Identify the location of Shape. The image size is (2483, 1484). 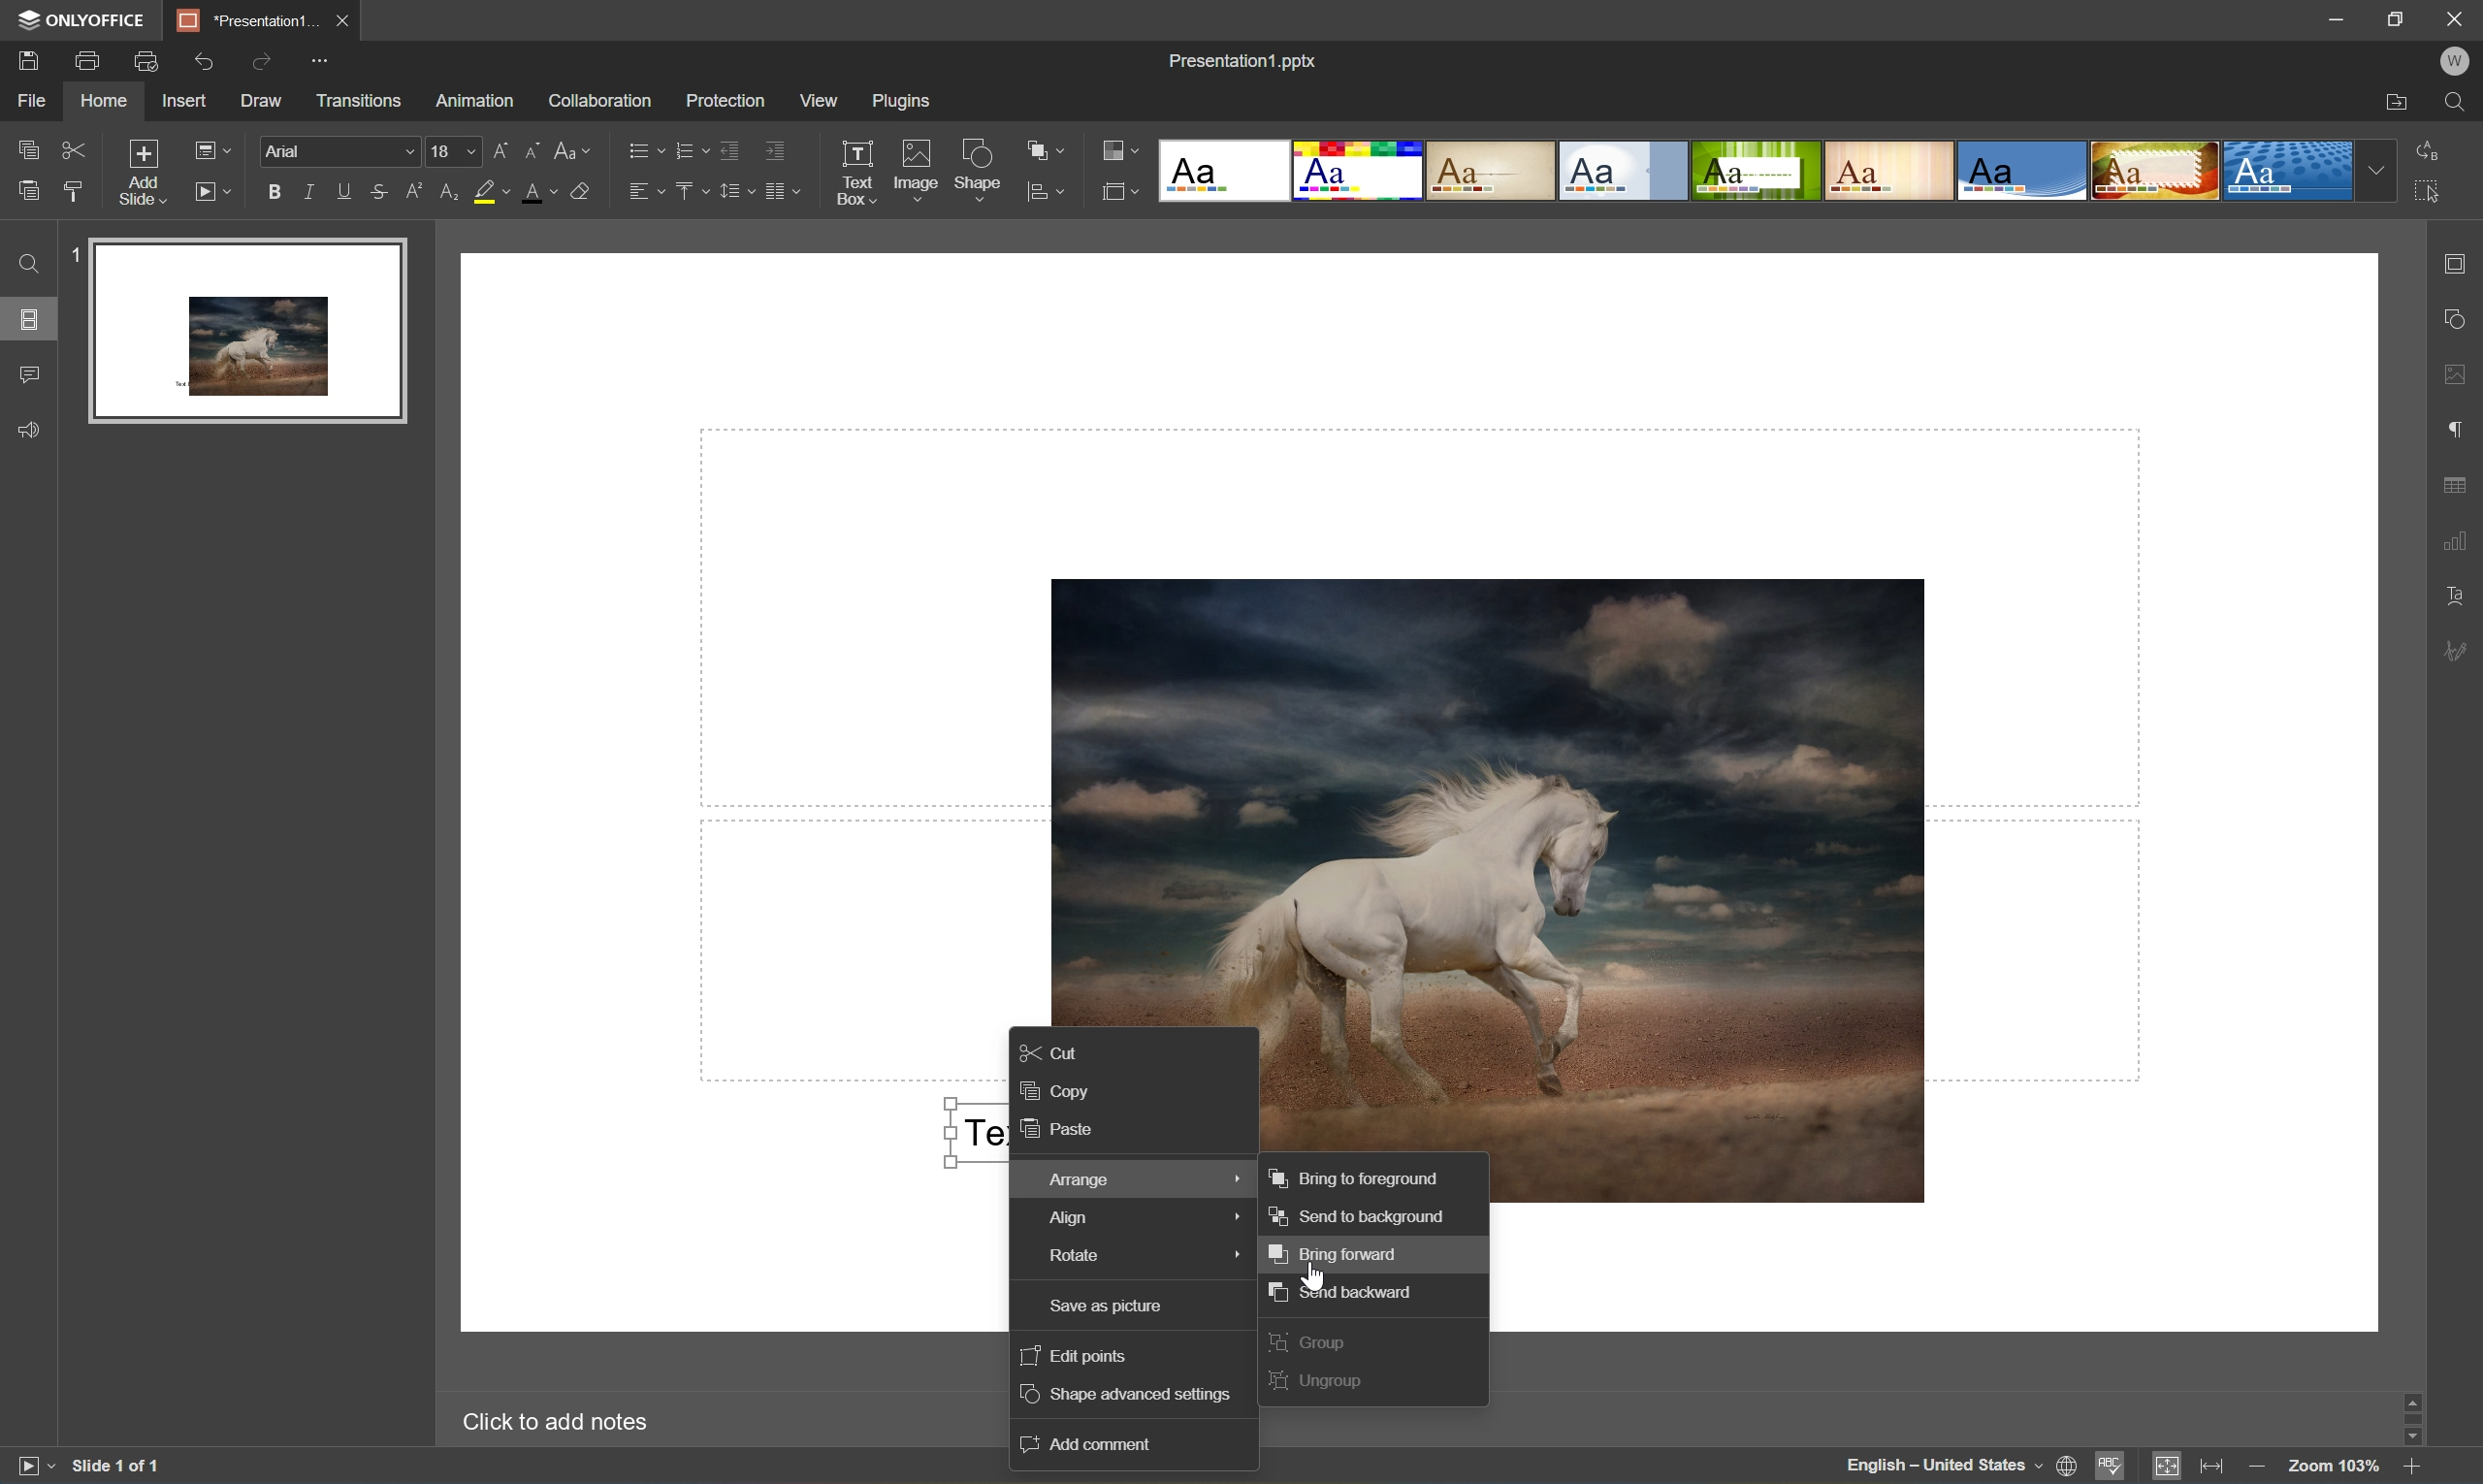
(979, 173).